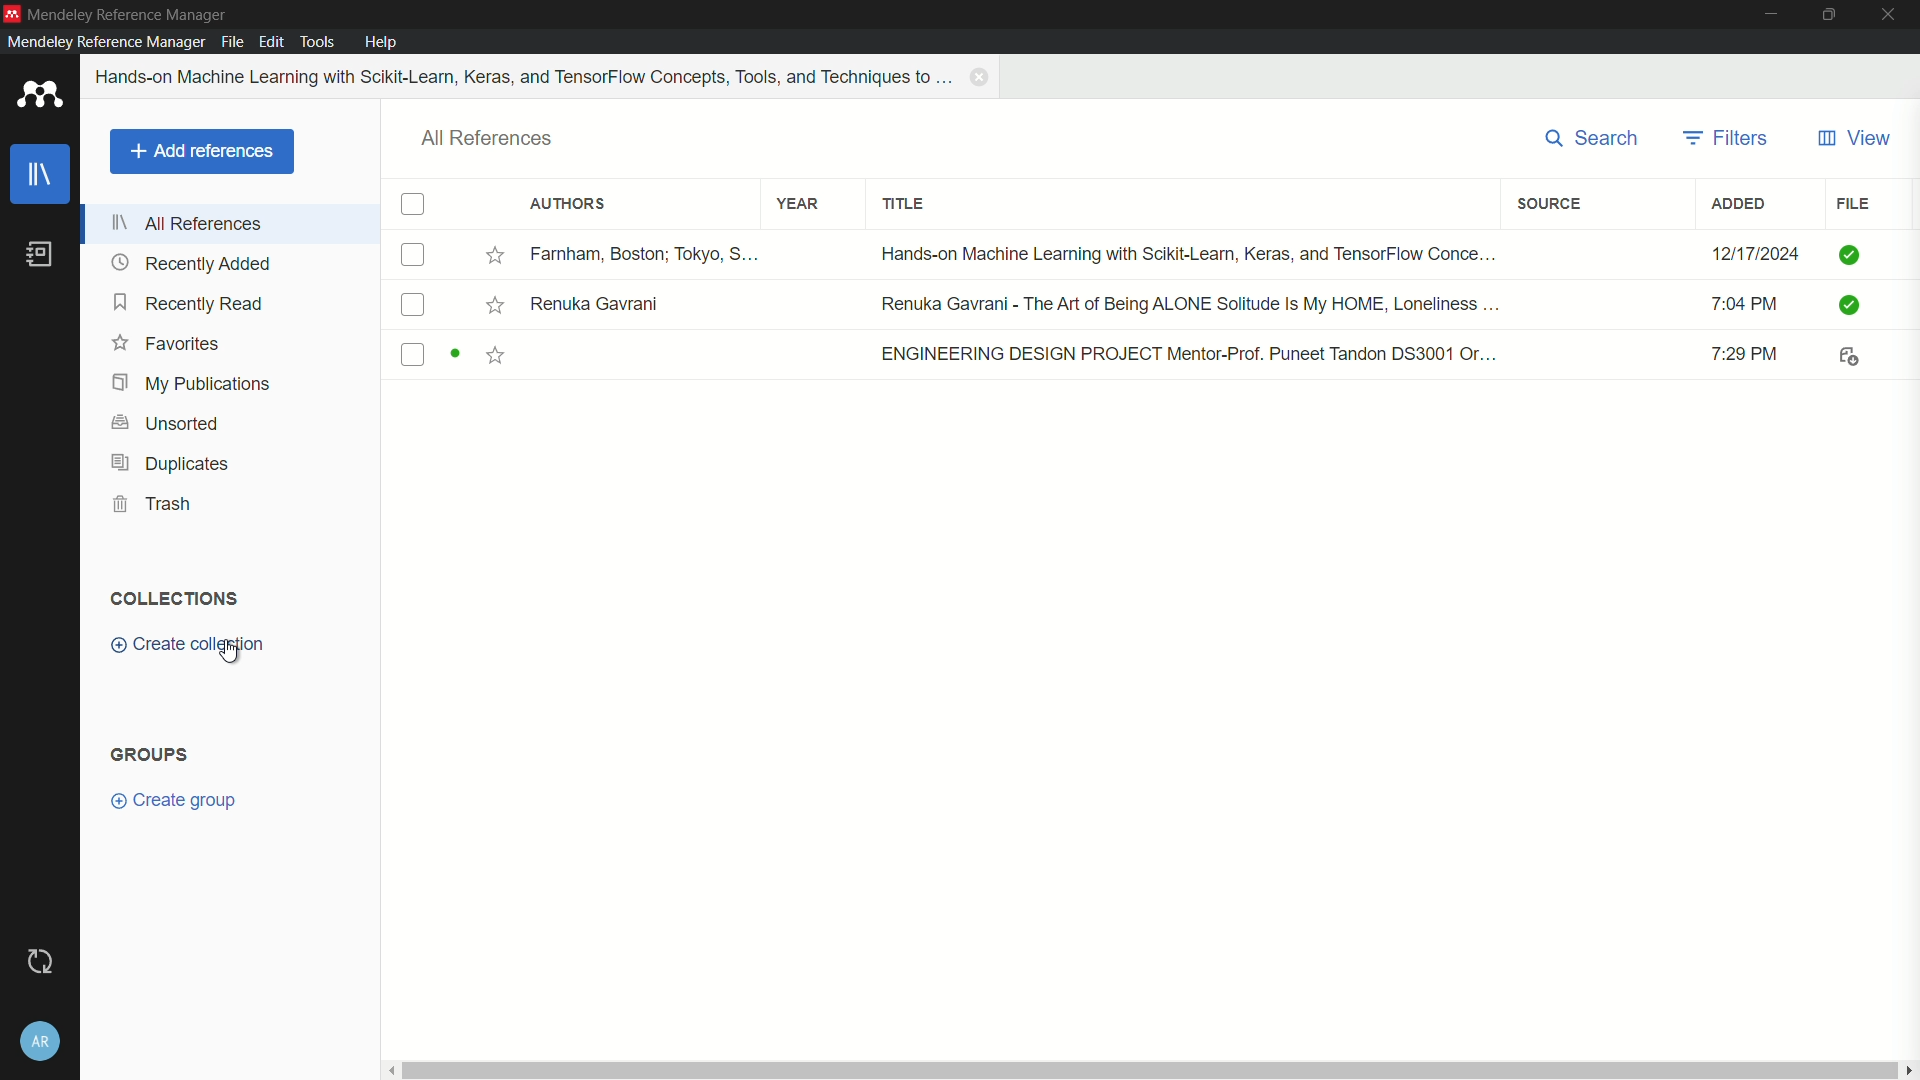  What do you see at coordinates (383, 42) in the screenshot?
I see `help menu` at bounding box center [383, 42].